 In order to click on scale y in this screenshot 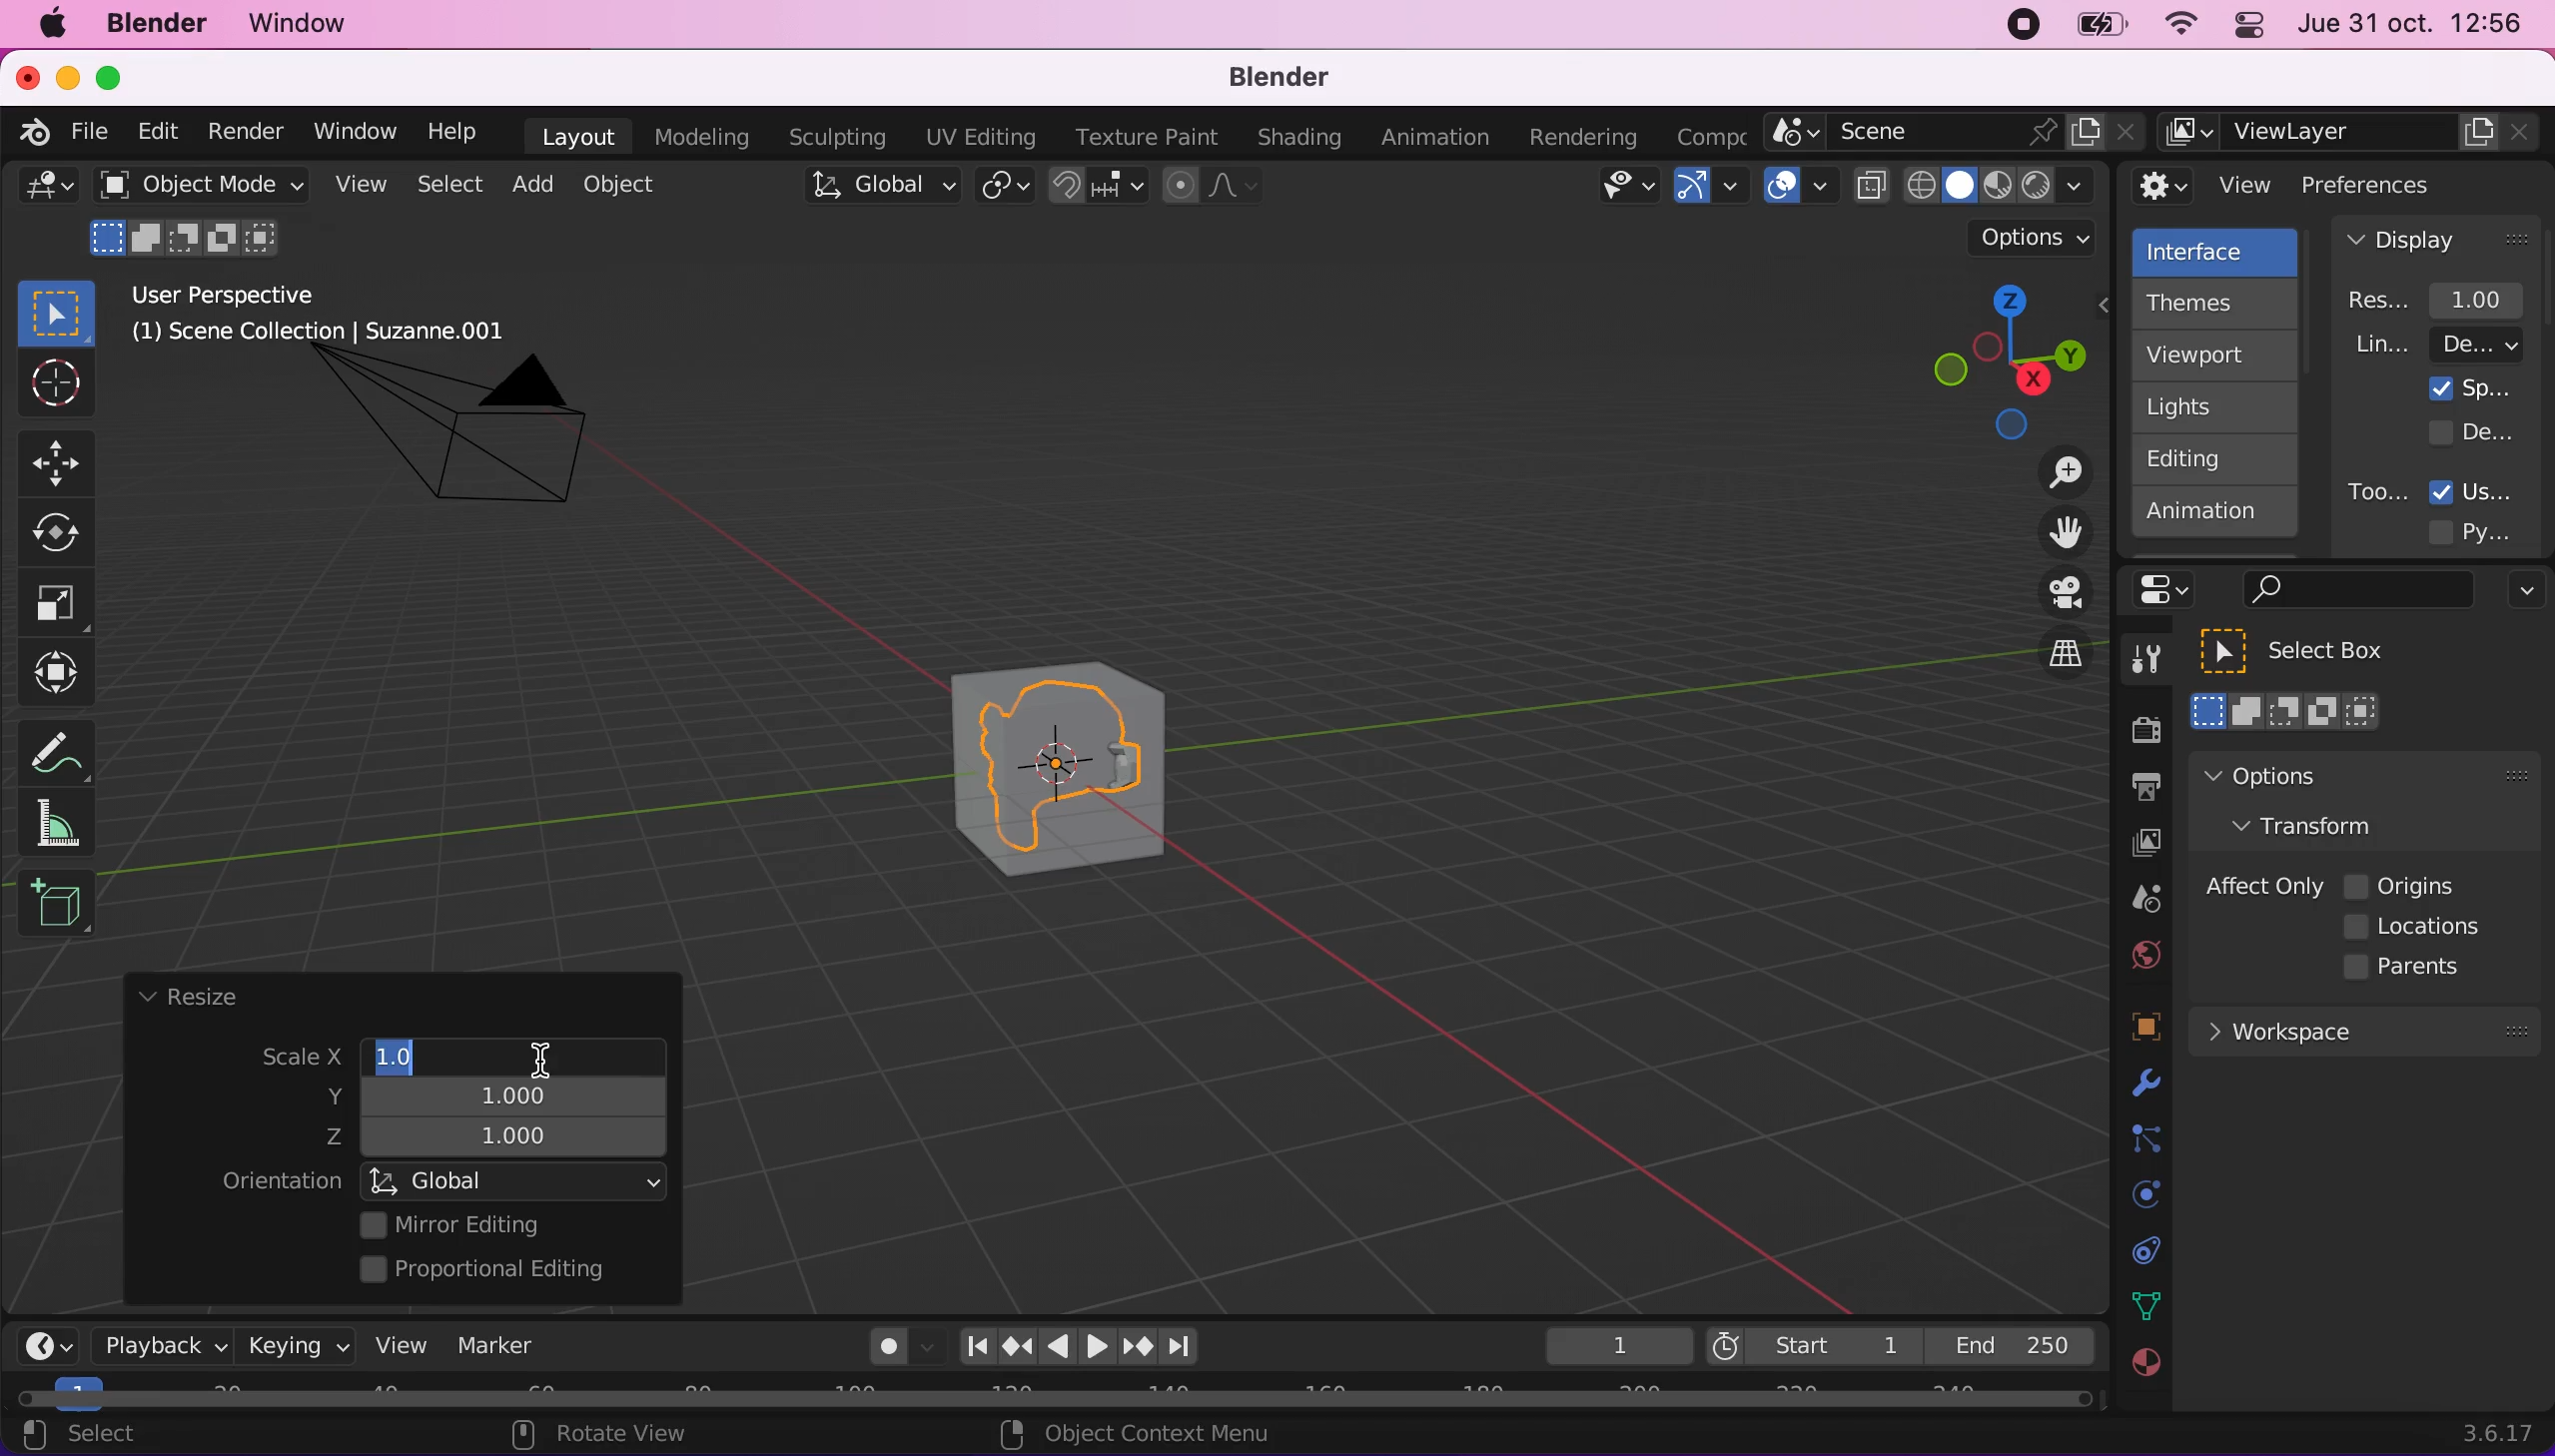, I will do `click(503, 1094)`.